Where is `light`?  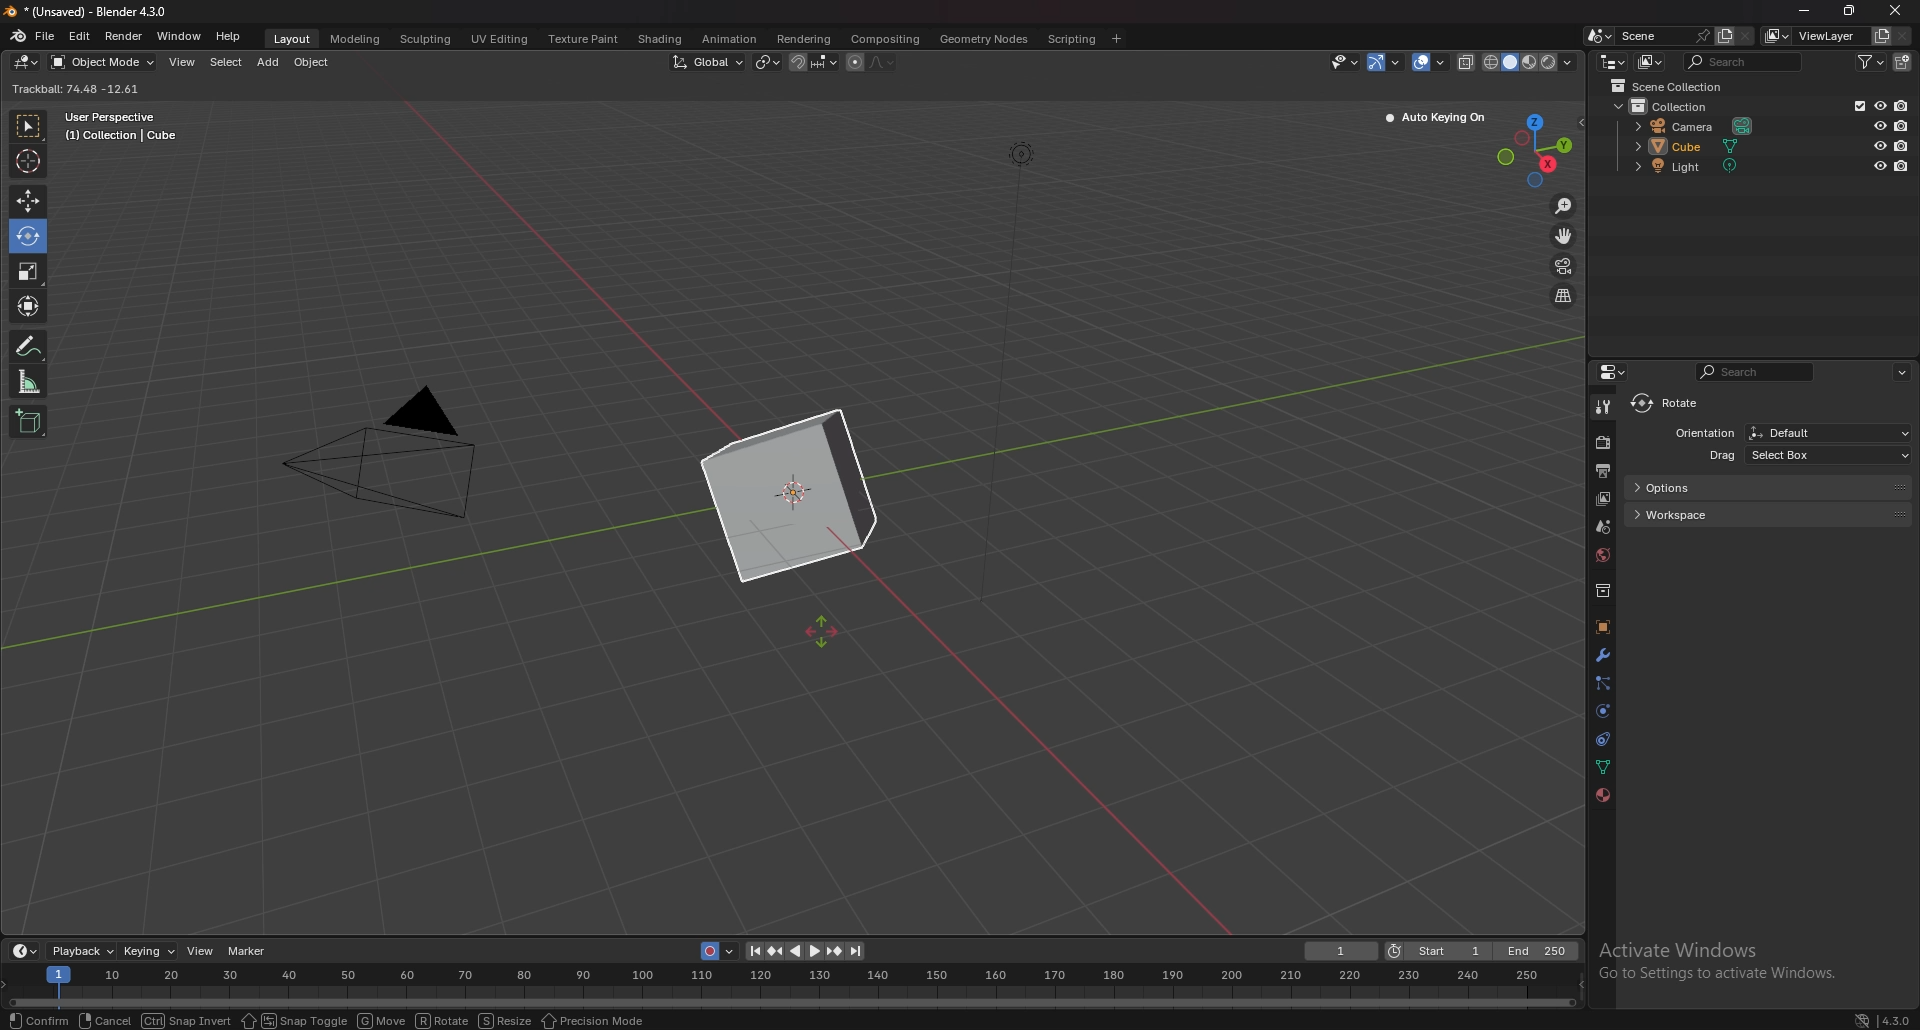
light is located at coordinates (1703, 166).